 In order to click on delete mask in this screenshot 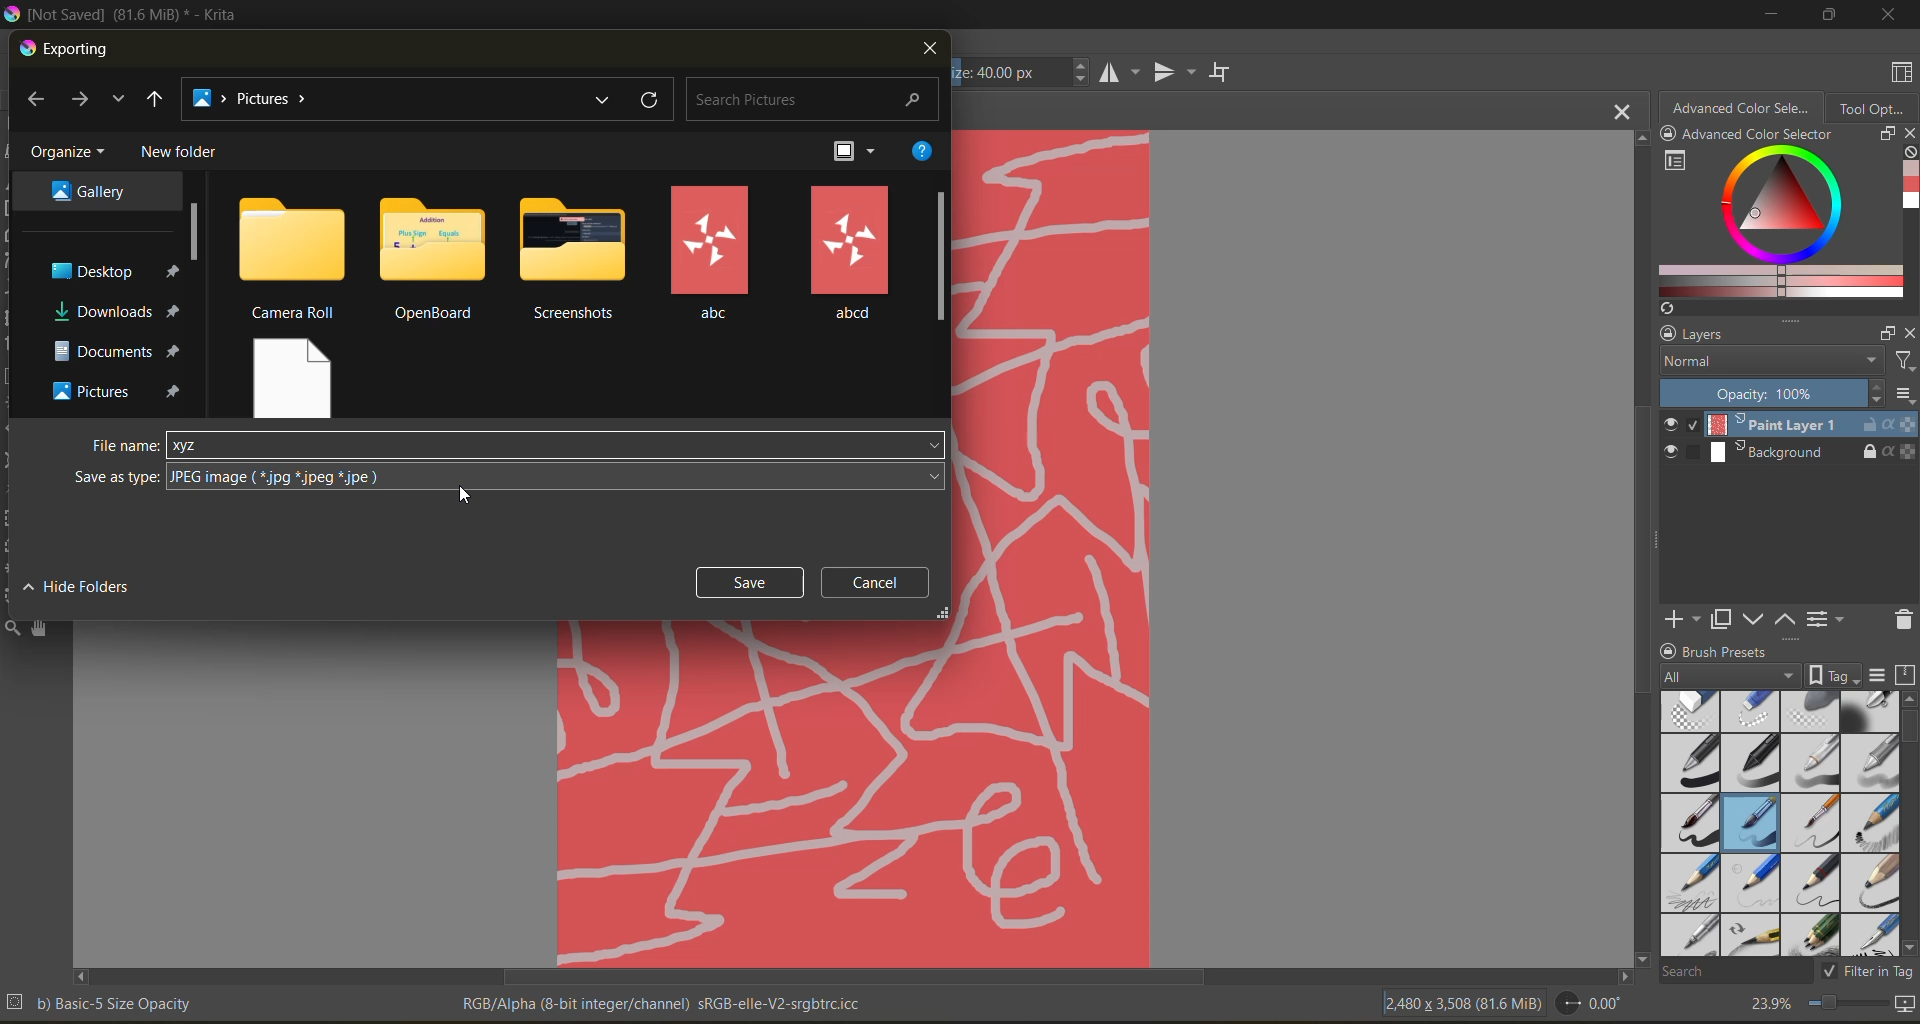, I will do `click(1903, 623)`.